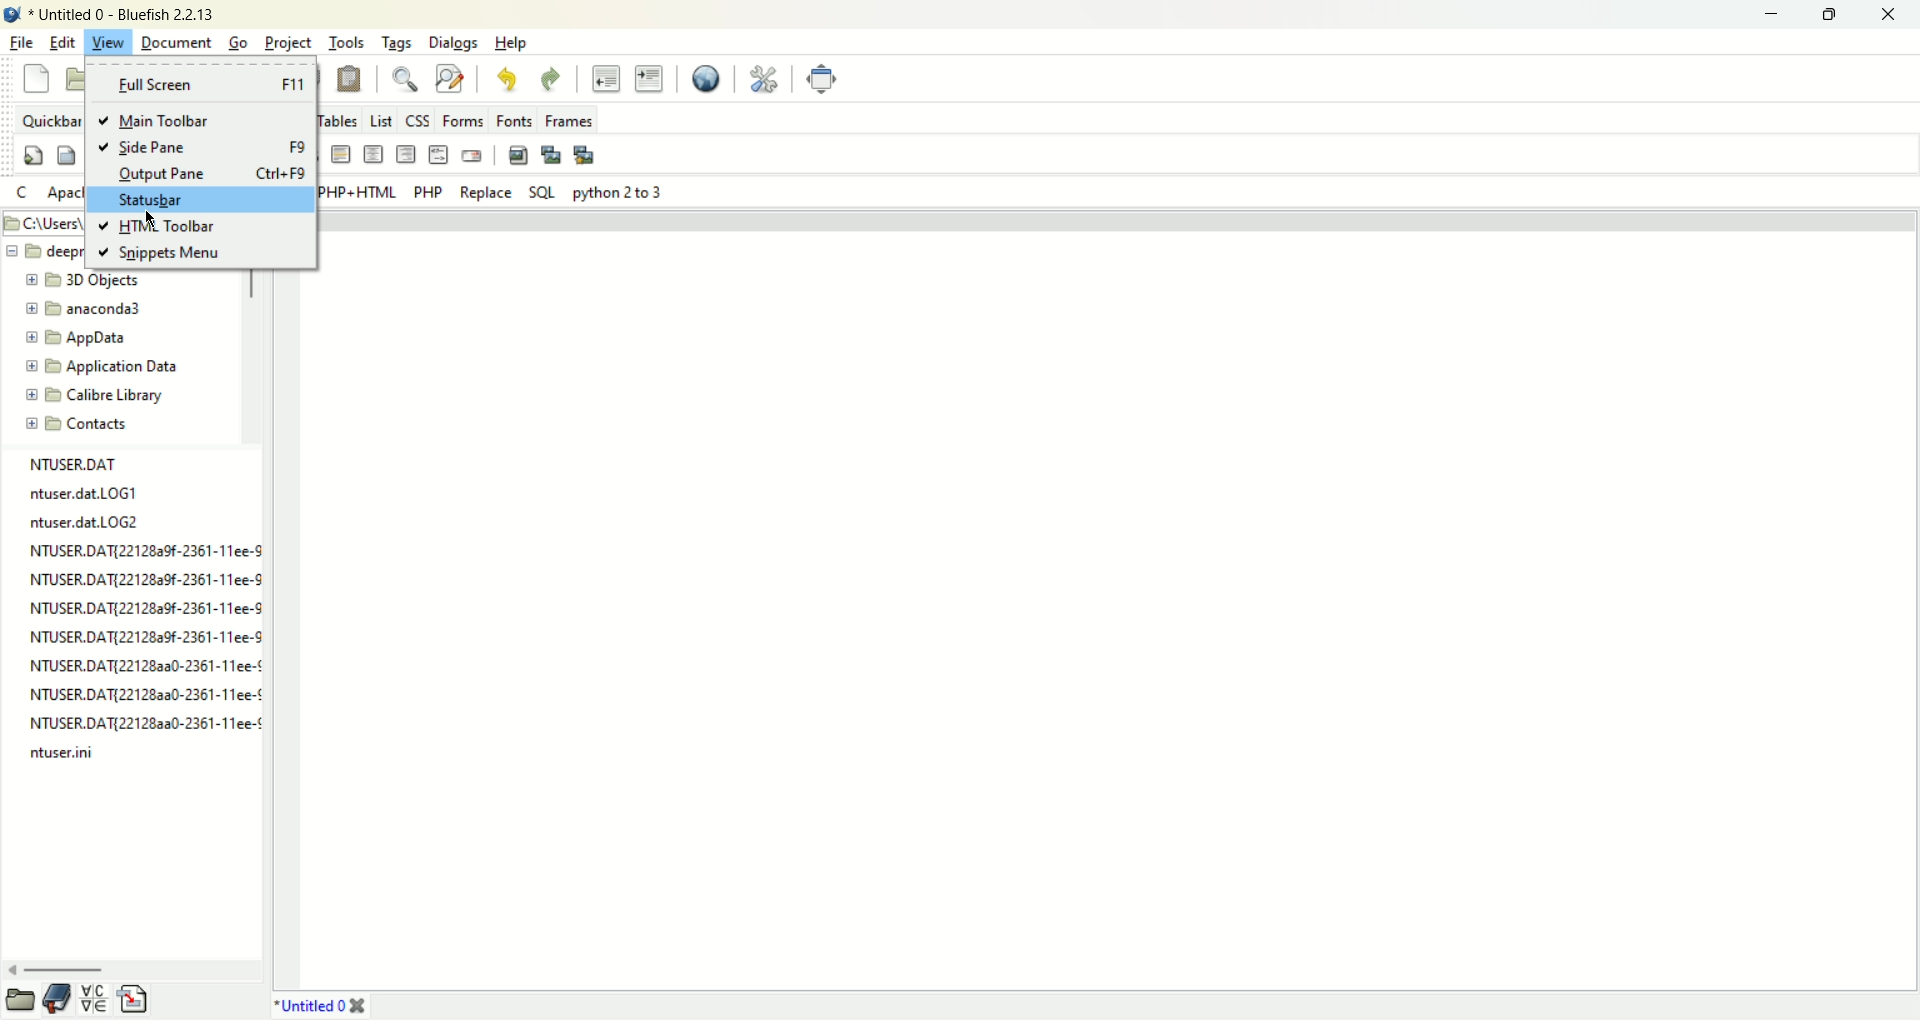  I want to click on minimize, so click(1777, 15).